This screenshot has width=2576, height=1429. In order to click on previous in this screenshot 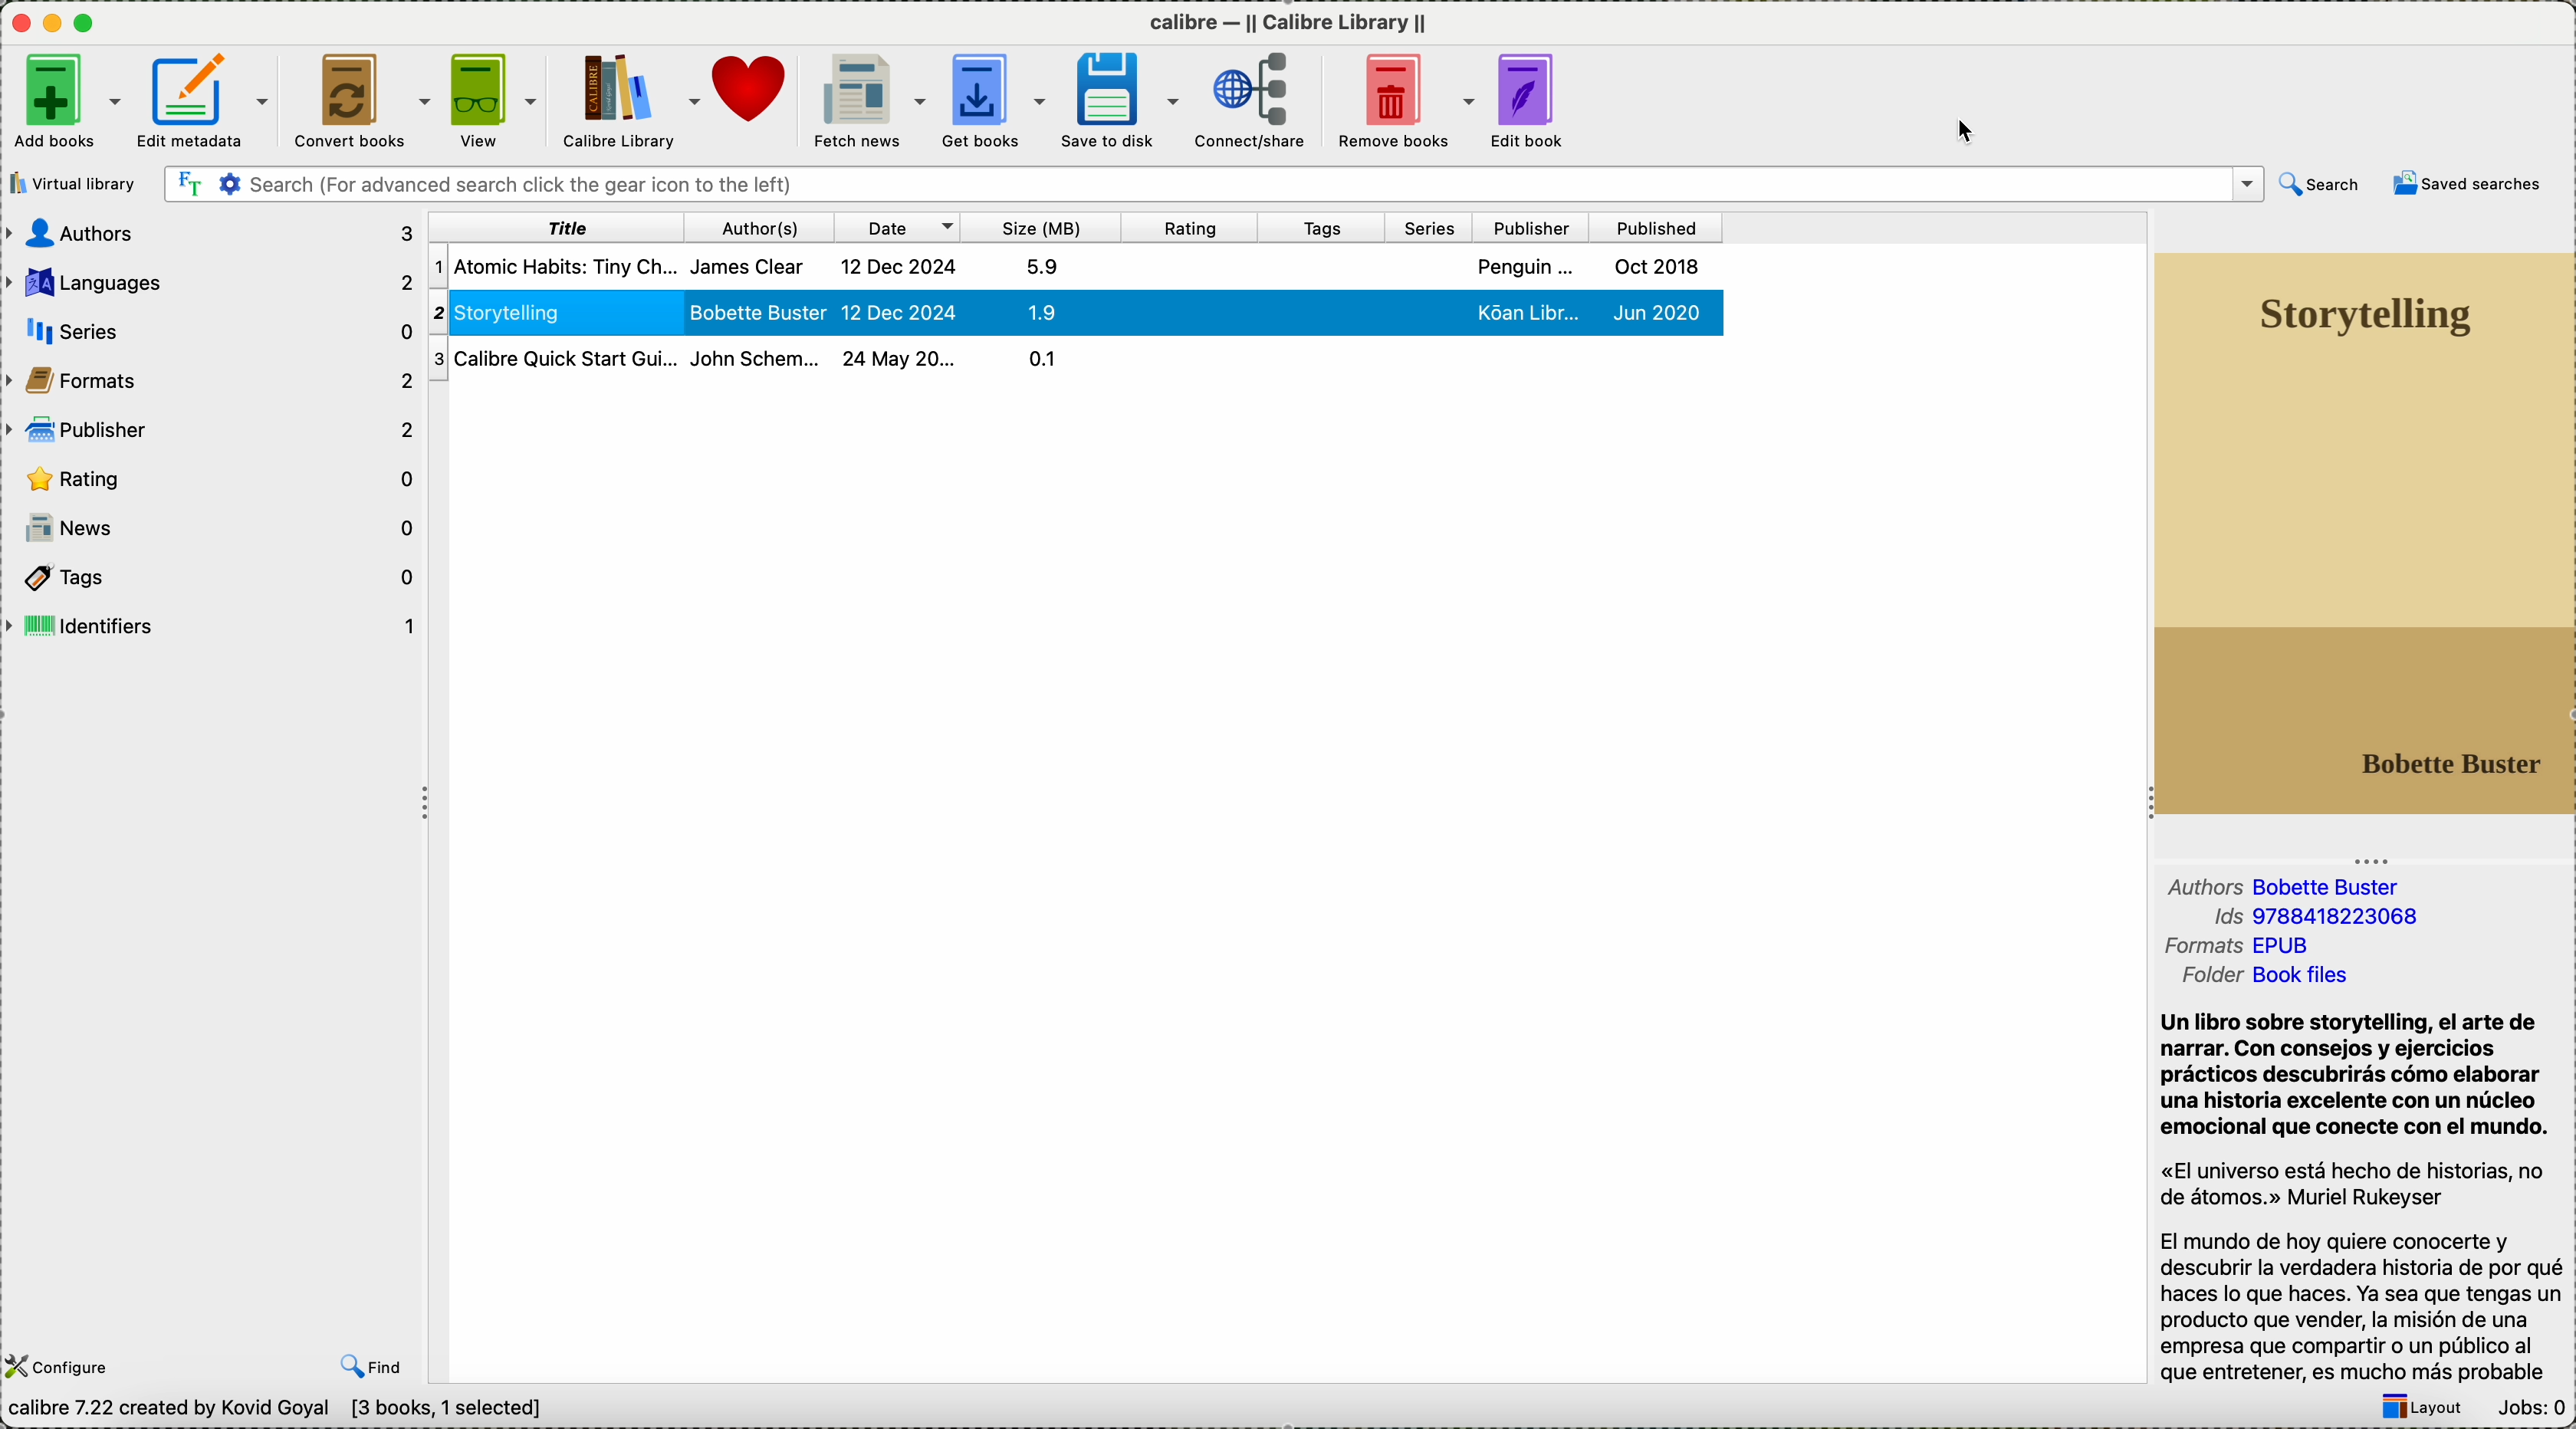, I will do `click(343, 1359)`.